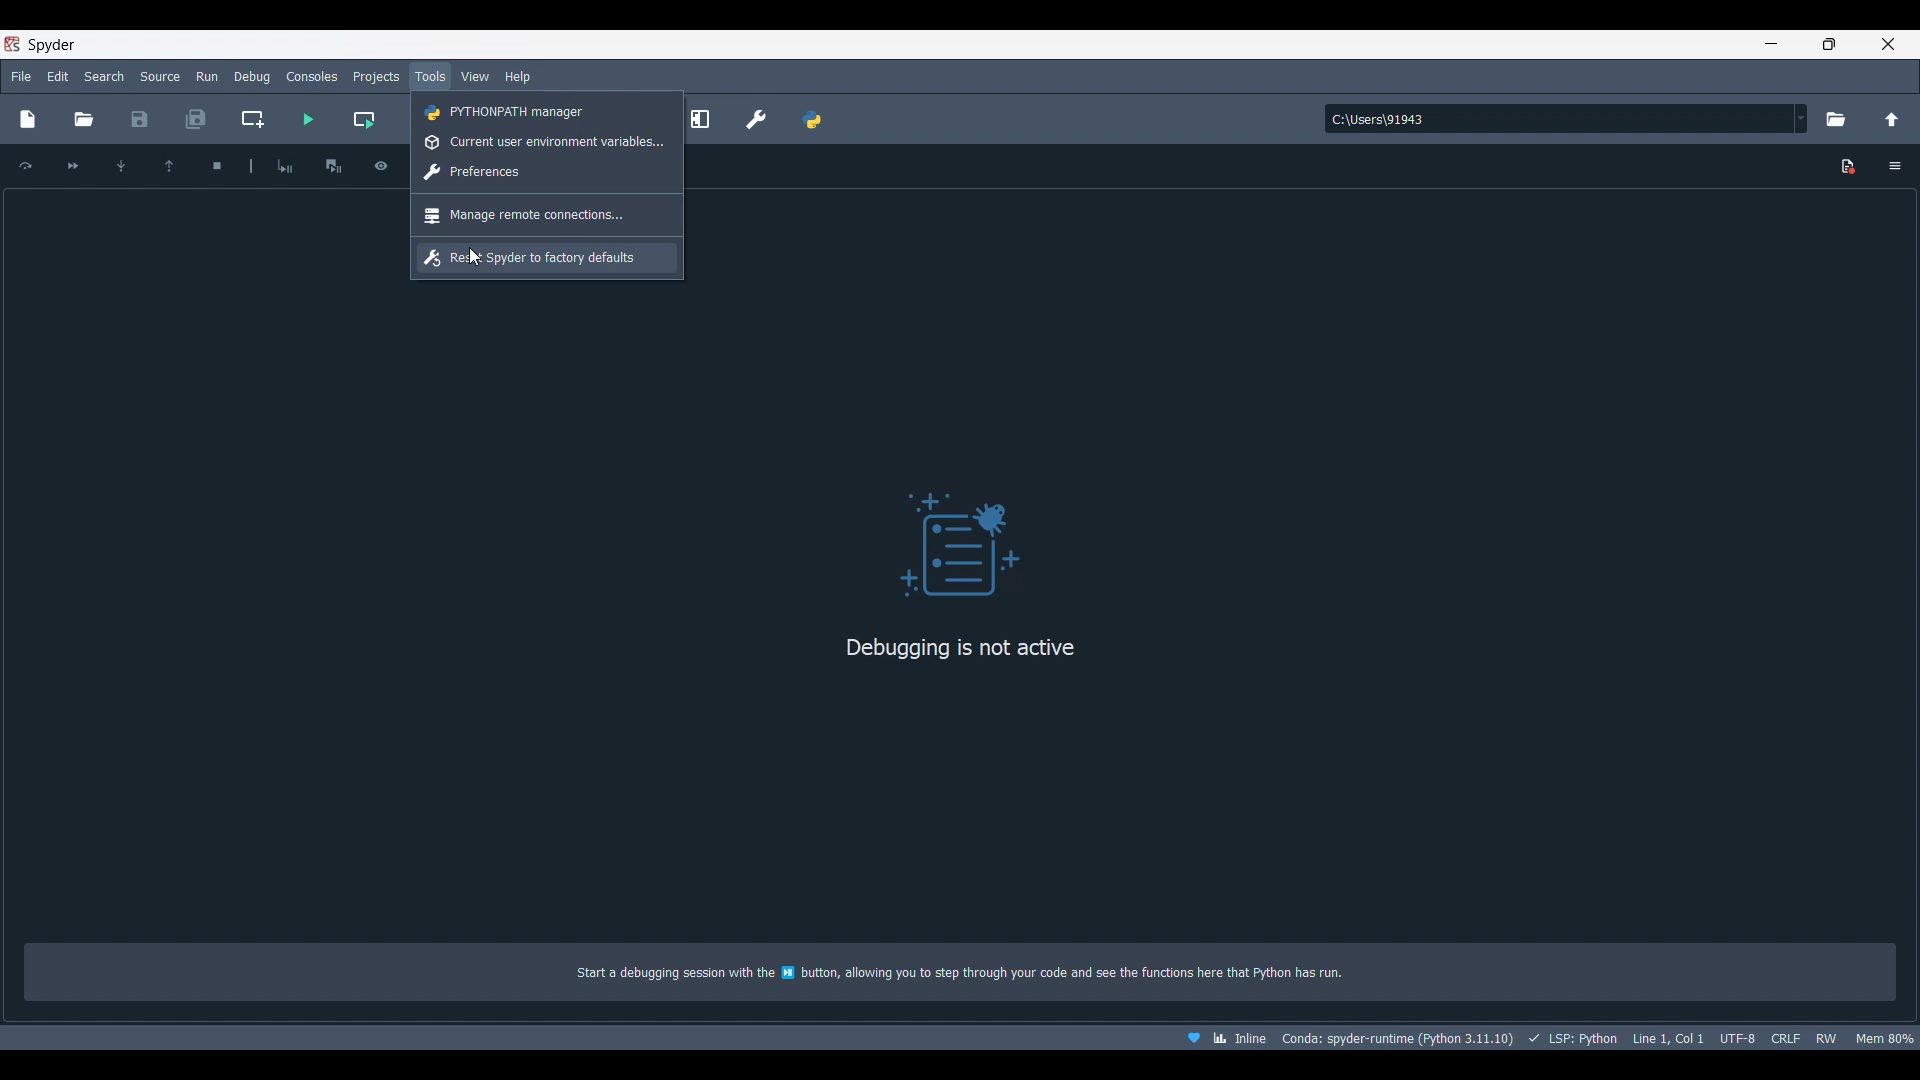  What do you see at coordinates (312, 77) in the screenshot?
I see `Consoles menu` at bounding box center [312, 77].